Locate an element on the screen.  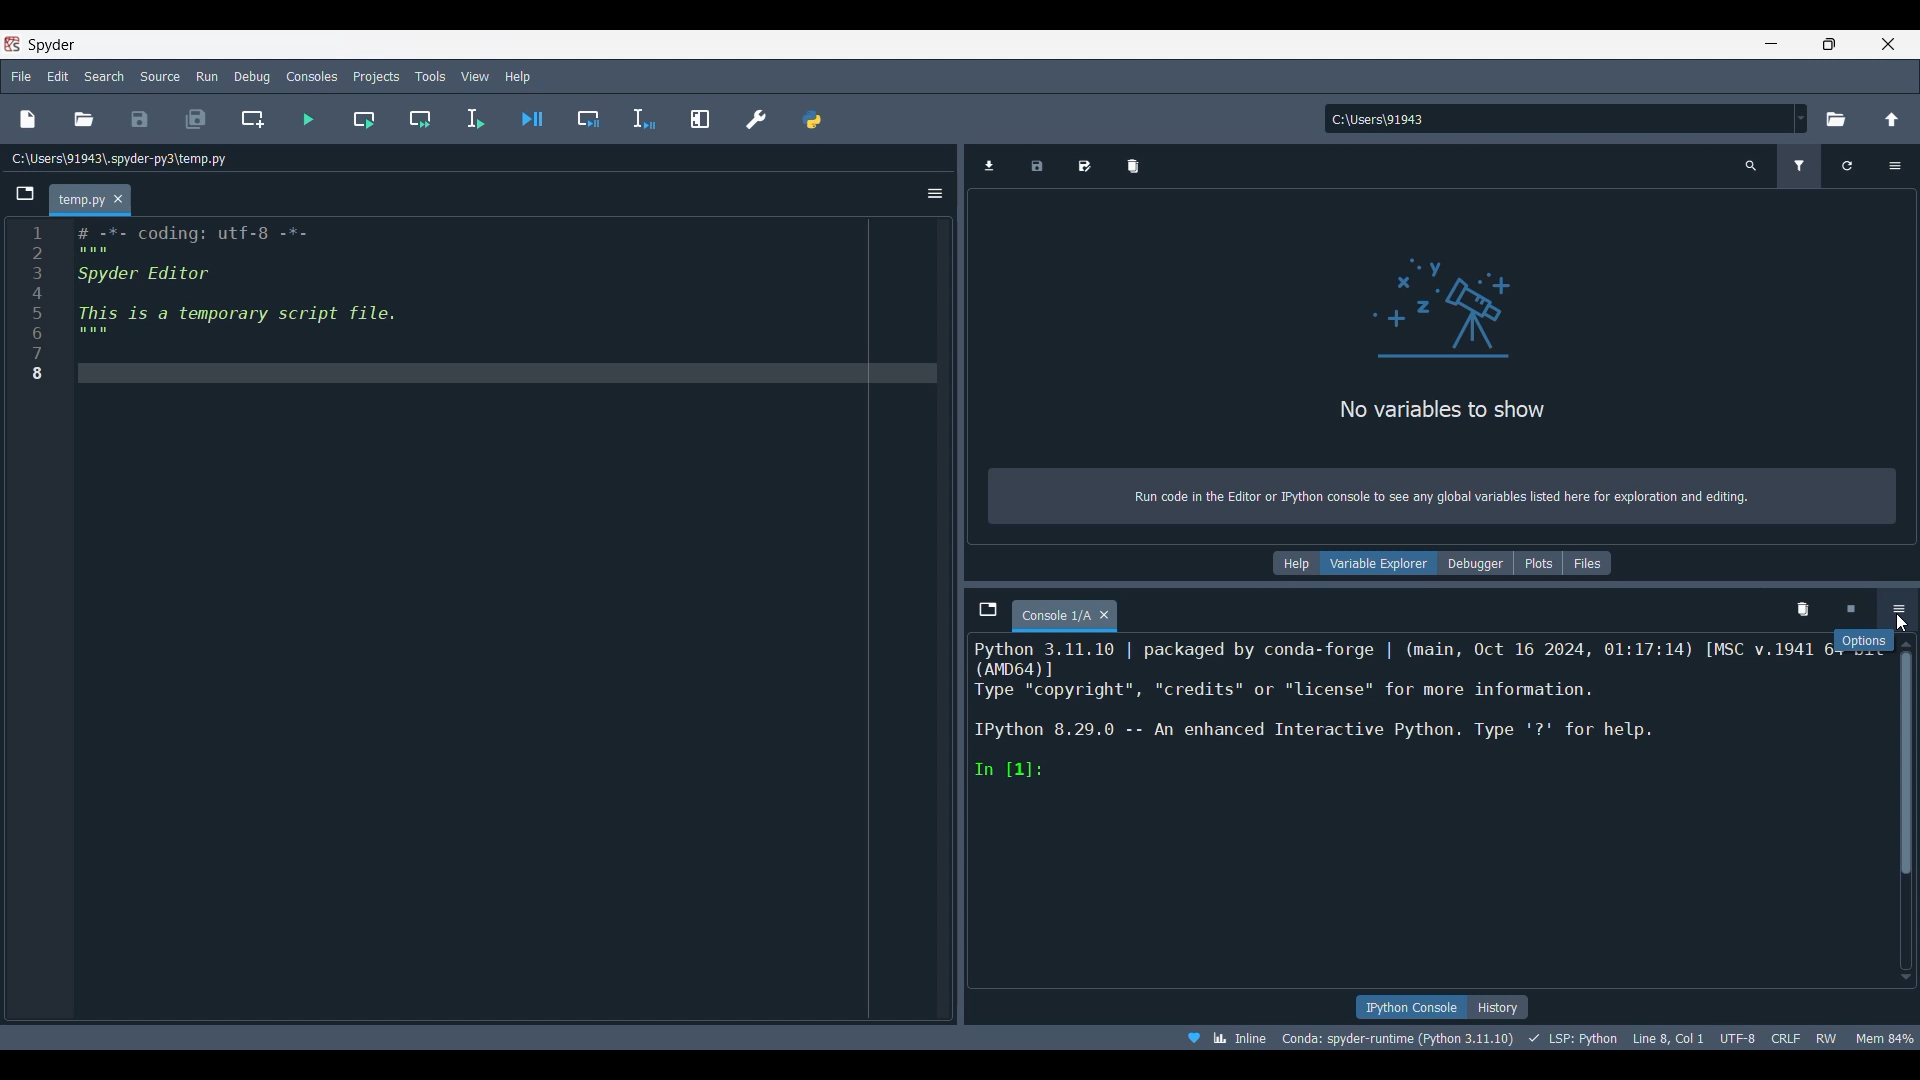
History is located at coordinates (1498, 1007).